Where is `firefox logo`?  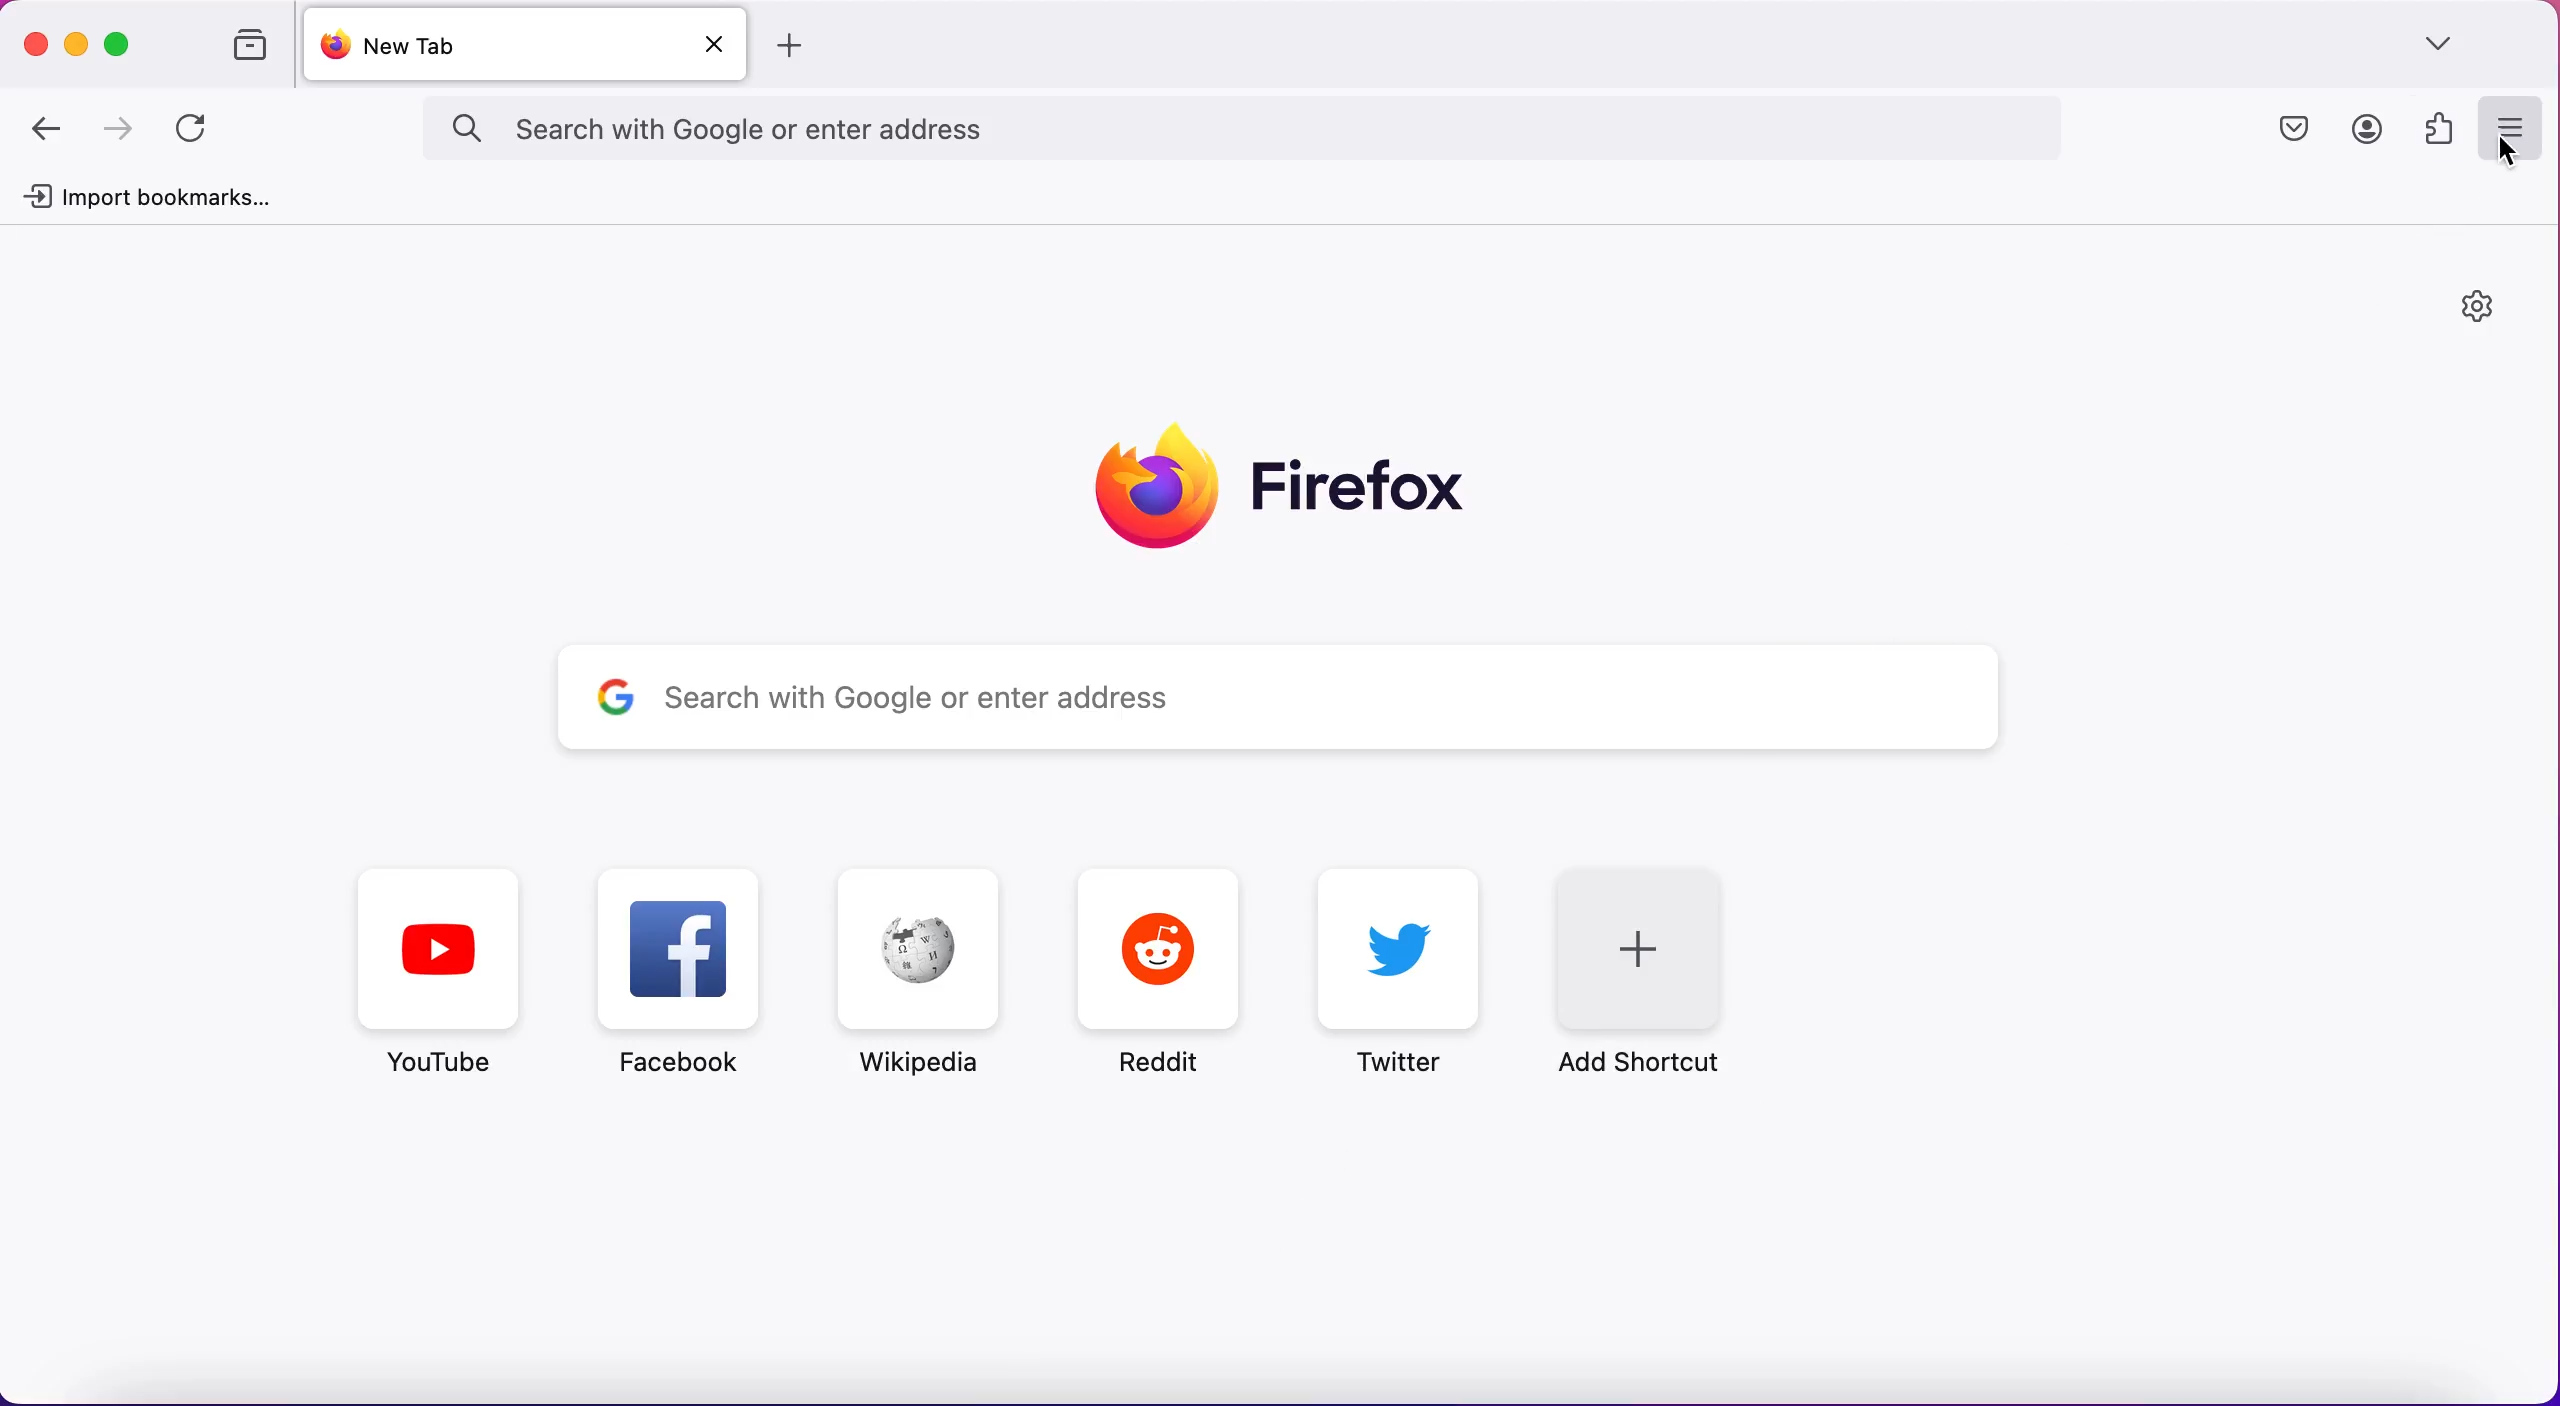 firefox logo is located at coordinates (1285, 483).